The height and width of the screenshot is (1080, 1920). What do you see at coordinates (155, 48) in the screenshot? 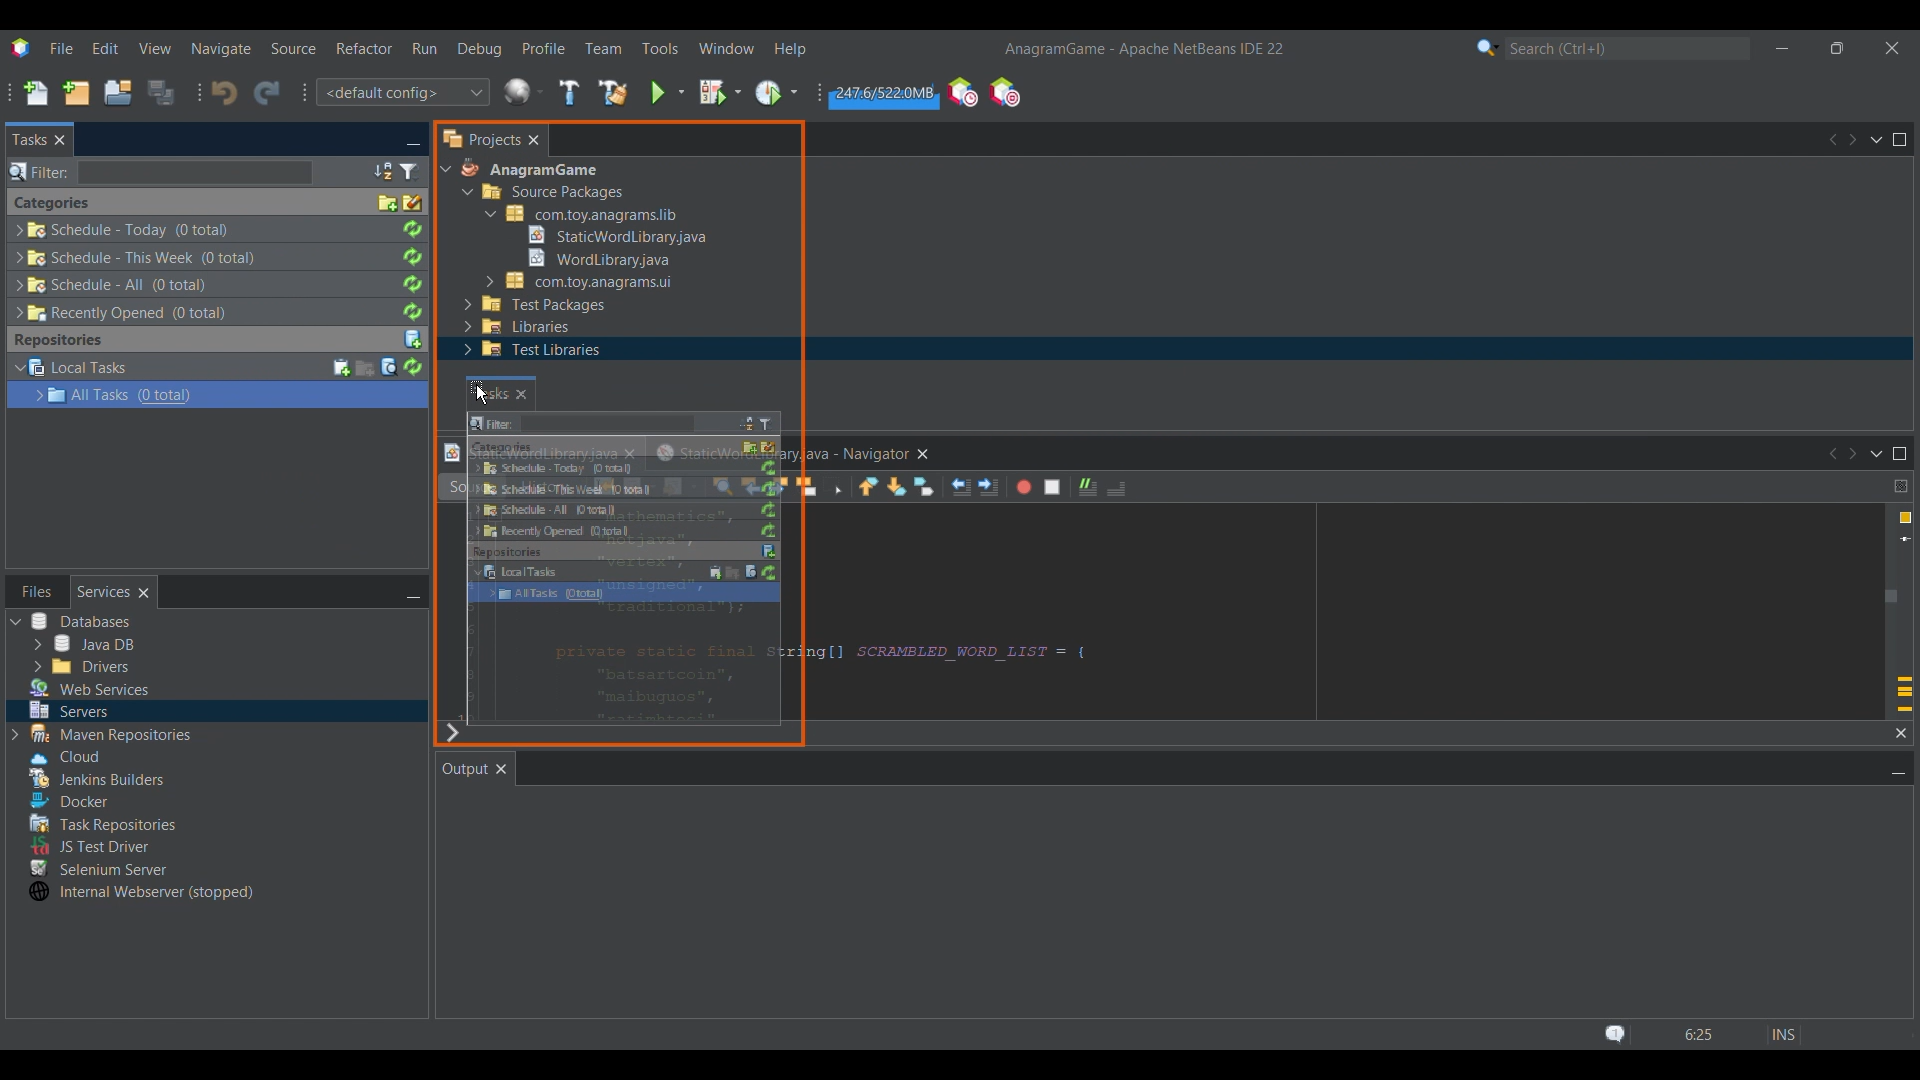
I see `View menu` at bounding box center [155, 48].